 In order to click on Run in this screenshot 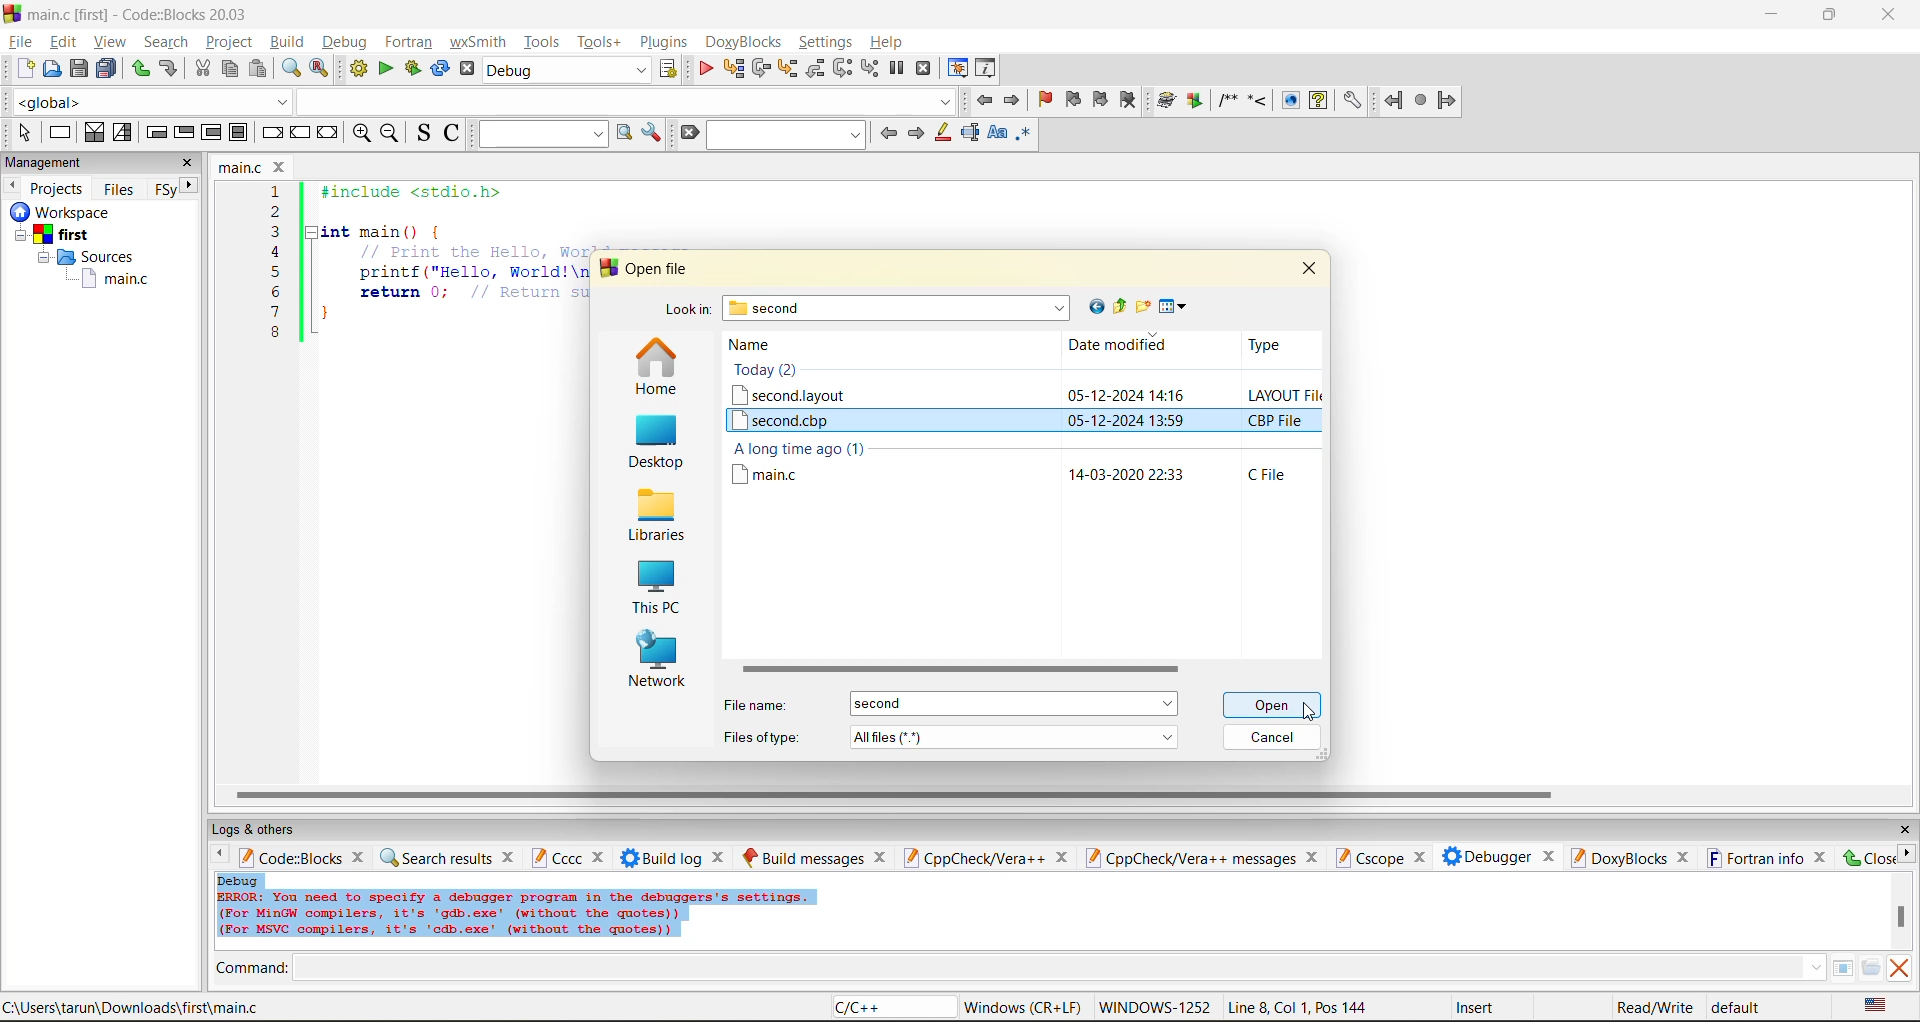, I will do `click(1195, 100)`.